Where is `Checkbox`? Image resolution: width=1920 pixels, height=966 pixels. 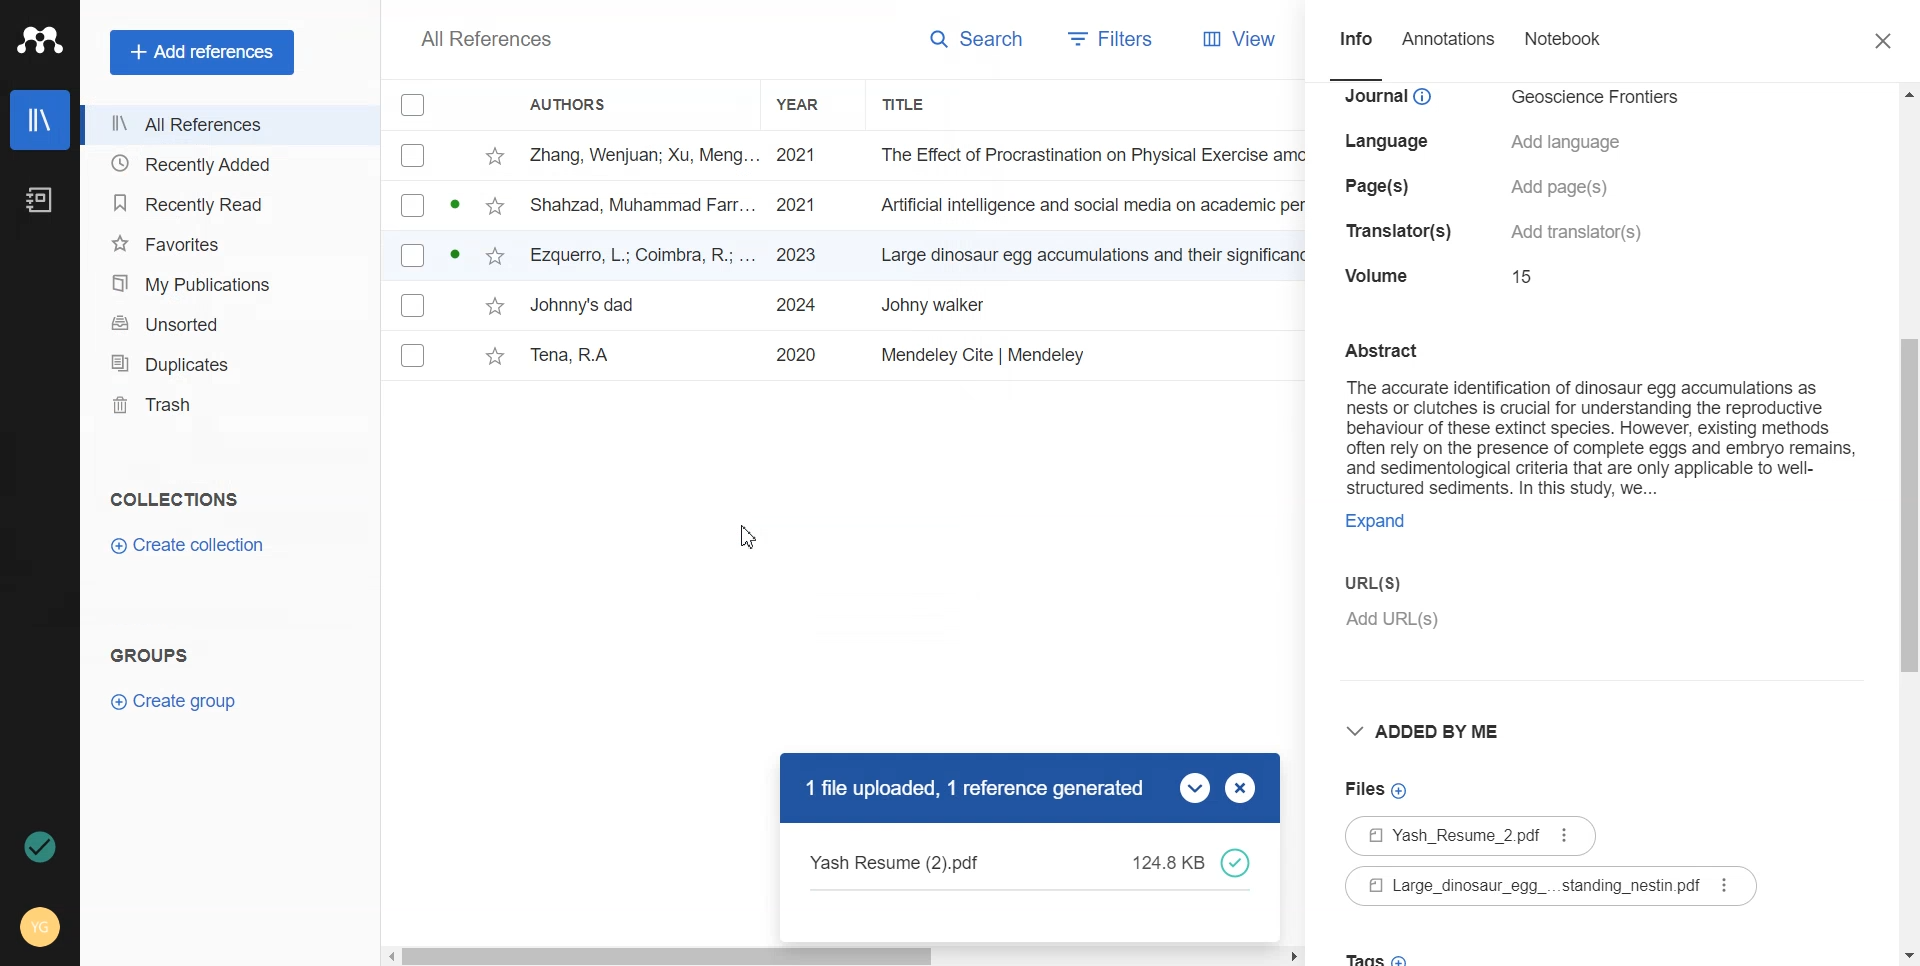
Checkbox is located at coordinates (414, 255).